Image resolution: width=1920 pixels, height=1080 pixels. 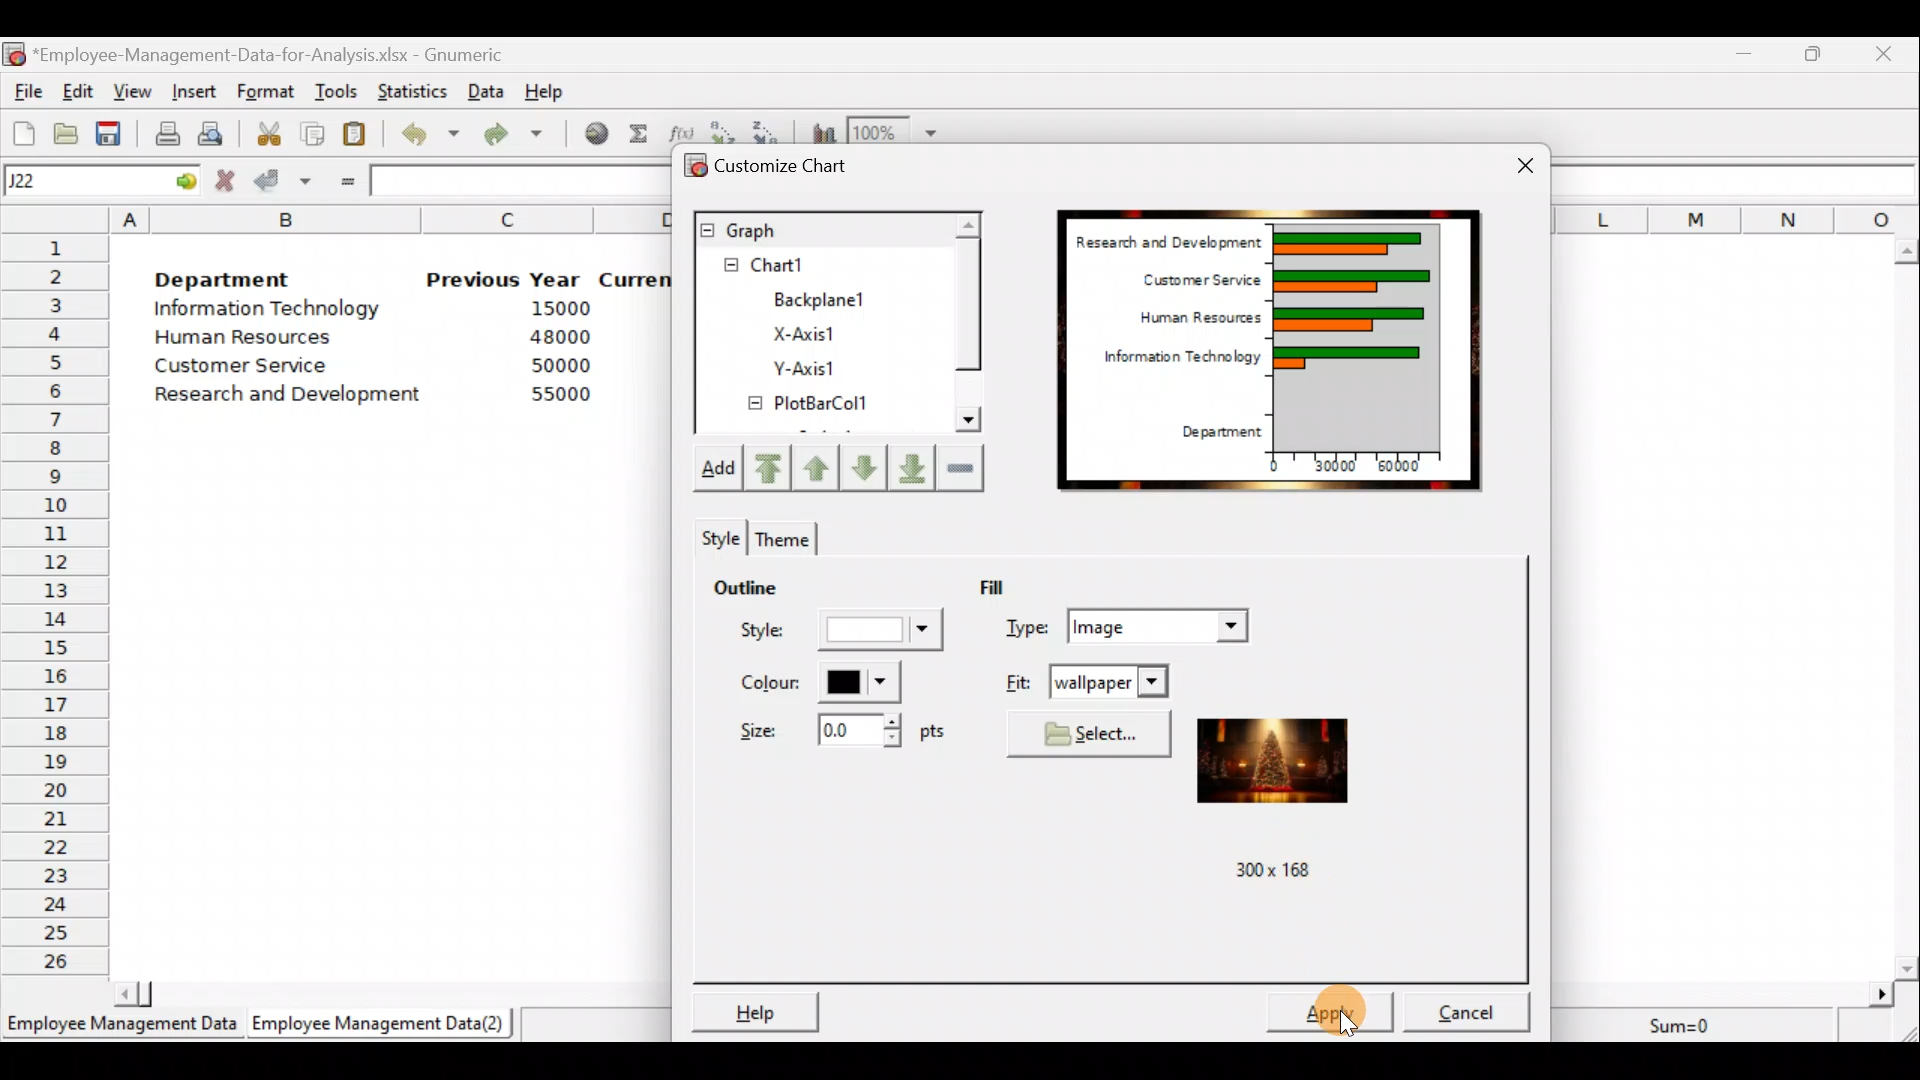 I want to click on 0, so click(x=1273, y=463).